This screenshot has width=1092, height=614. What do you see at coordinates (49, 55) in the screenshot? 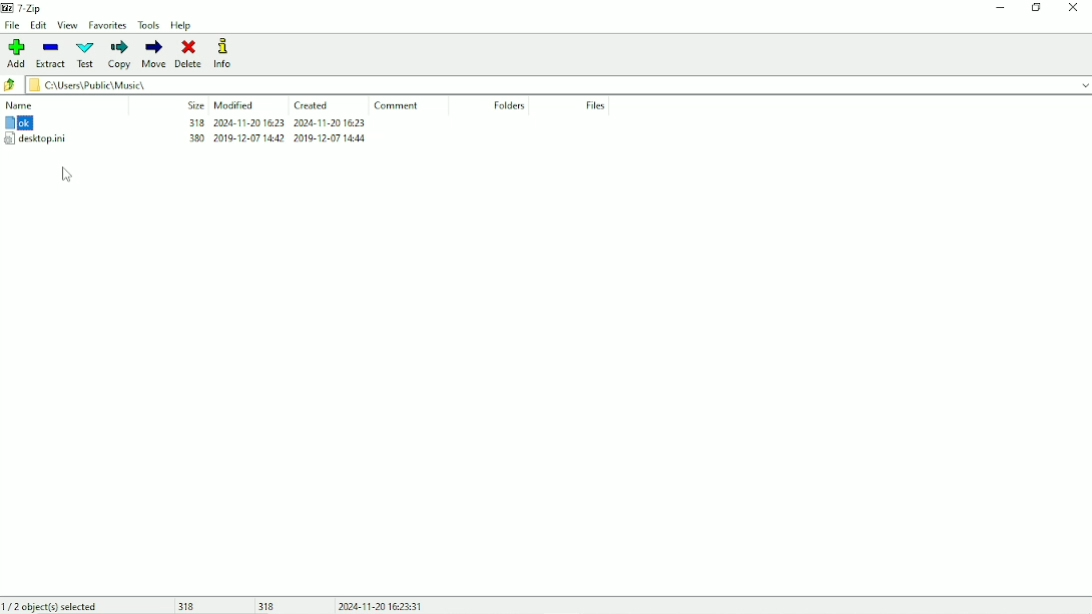
I see `Extract` at bounding box center [49, 55].